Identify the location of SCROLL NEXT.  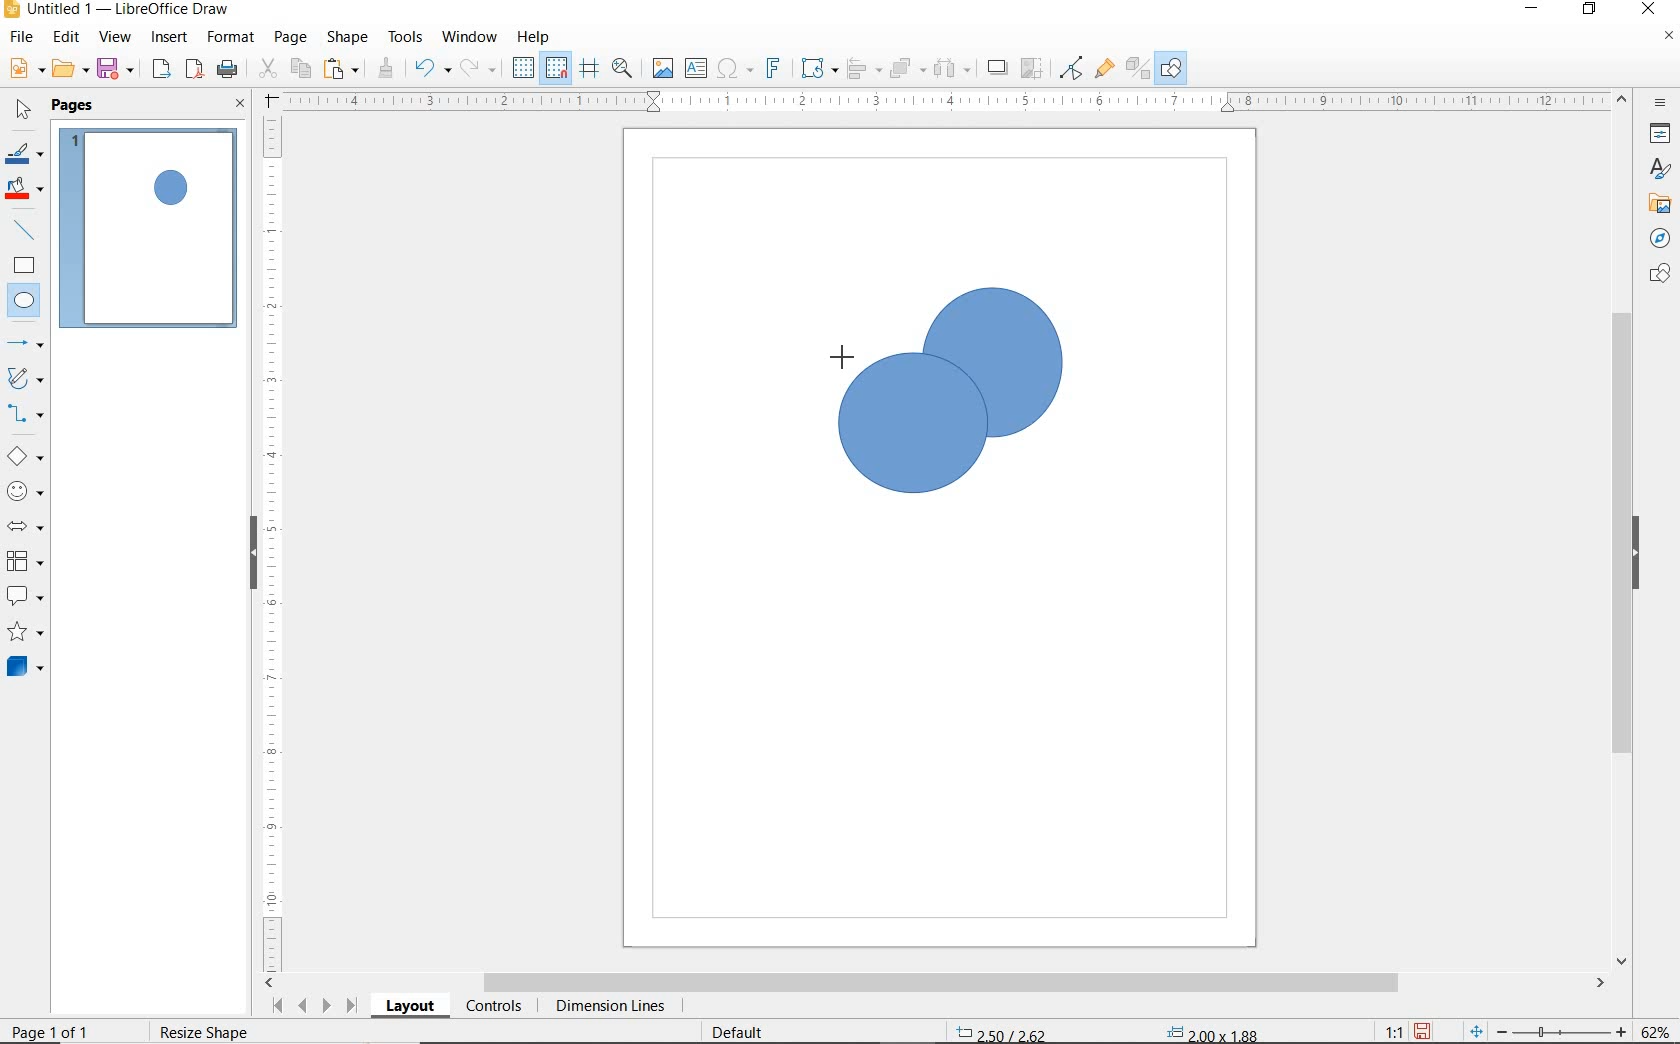
(312, 1005).